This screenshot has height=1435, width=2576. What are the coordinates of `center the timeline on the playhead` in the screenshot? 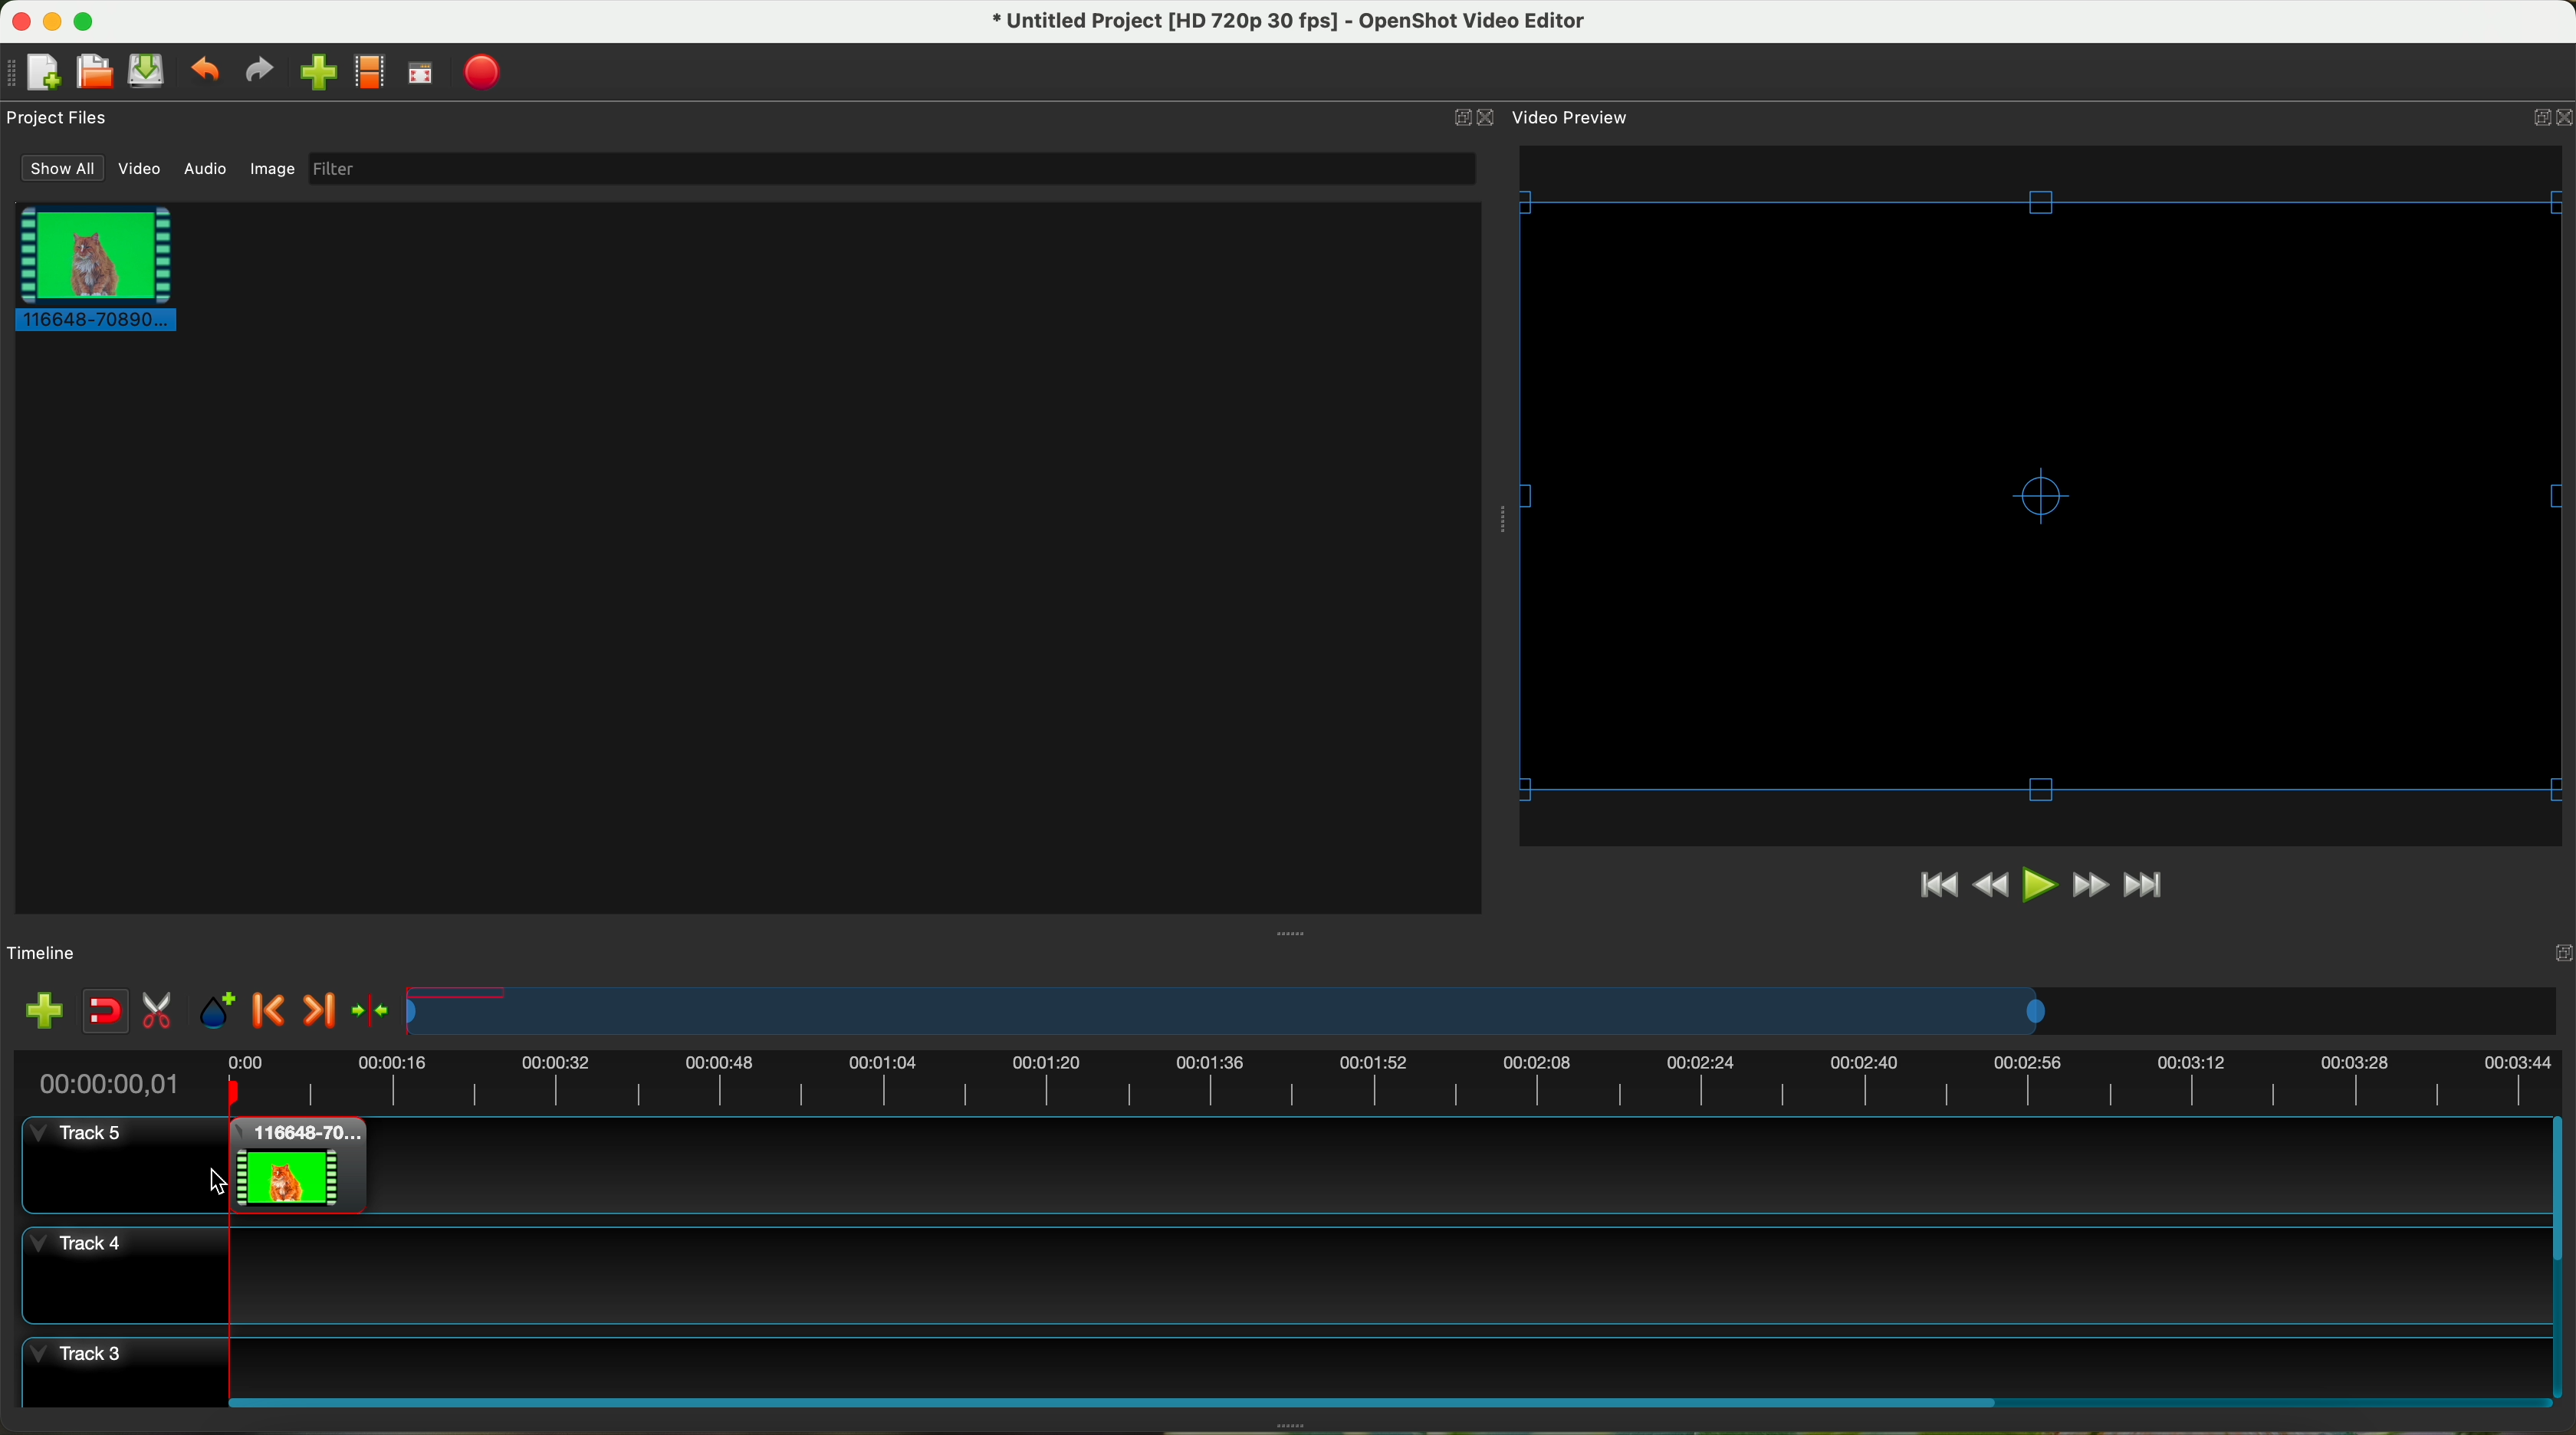 It's located at (373, 1012).